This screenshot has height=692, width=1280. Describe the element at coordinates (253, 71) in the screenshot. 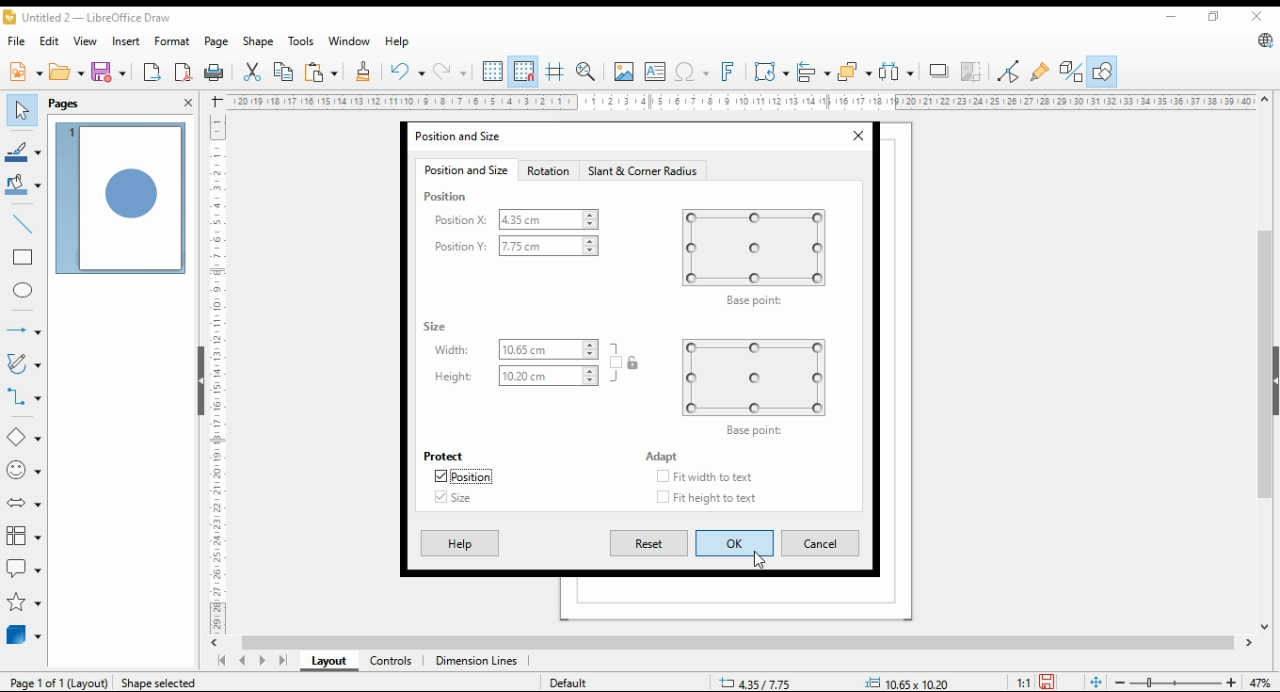

I see `cut` at that location.